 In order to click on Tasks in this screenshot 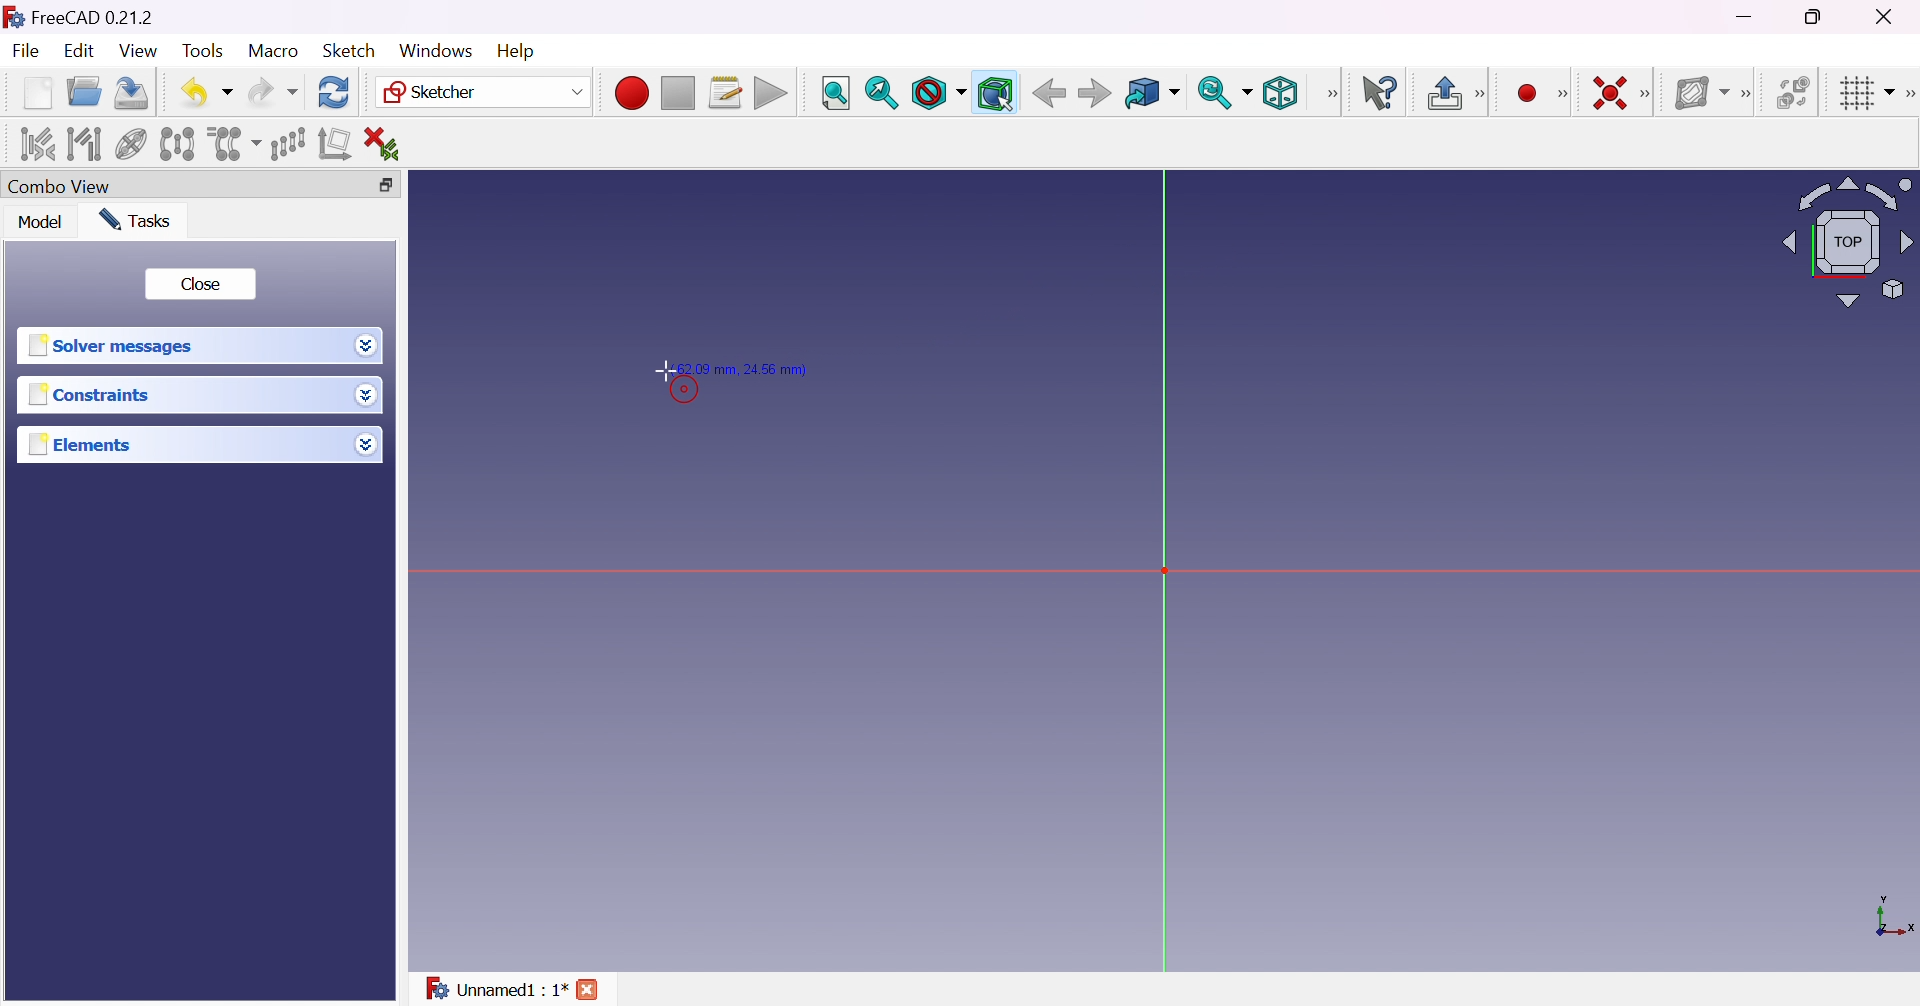, I will do `click(134, 219)`.